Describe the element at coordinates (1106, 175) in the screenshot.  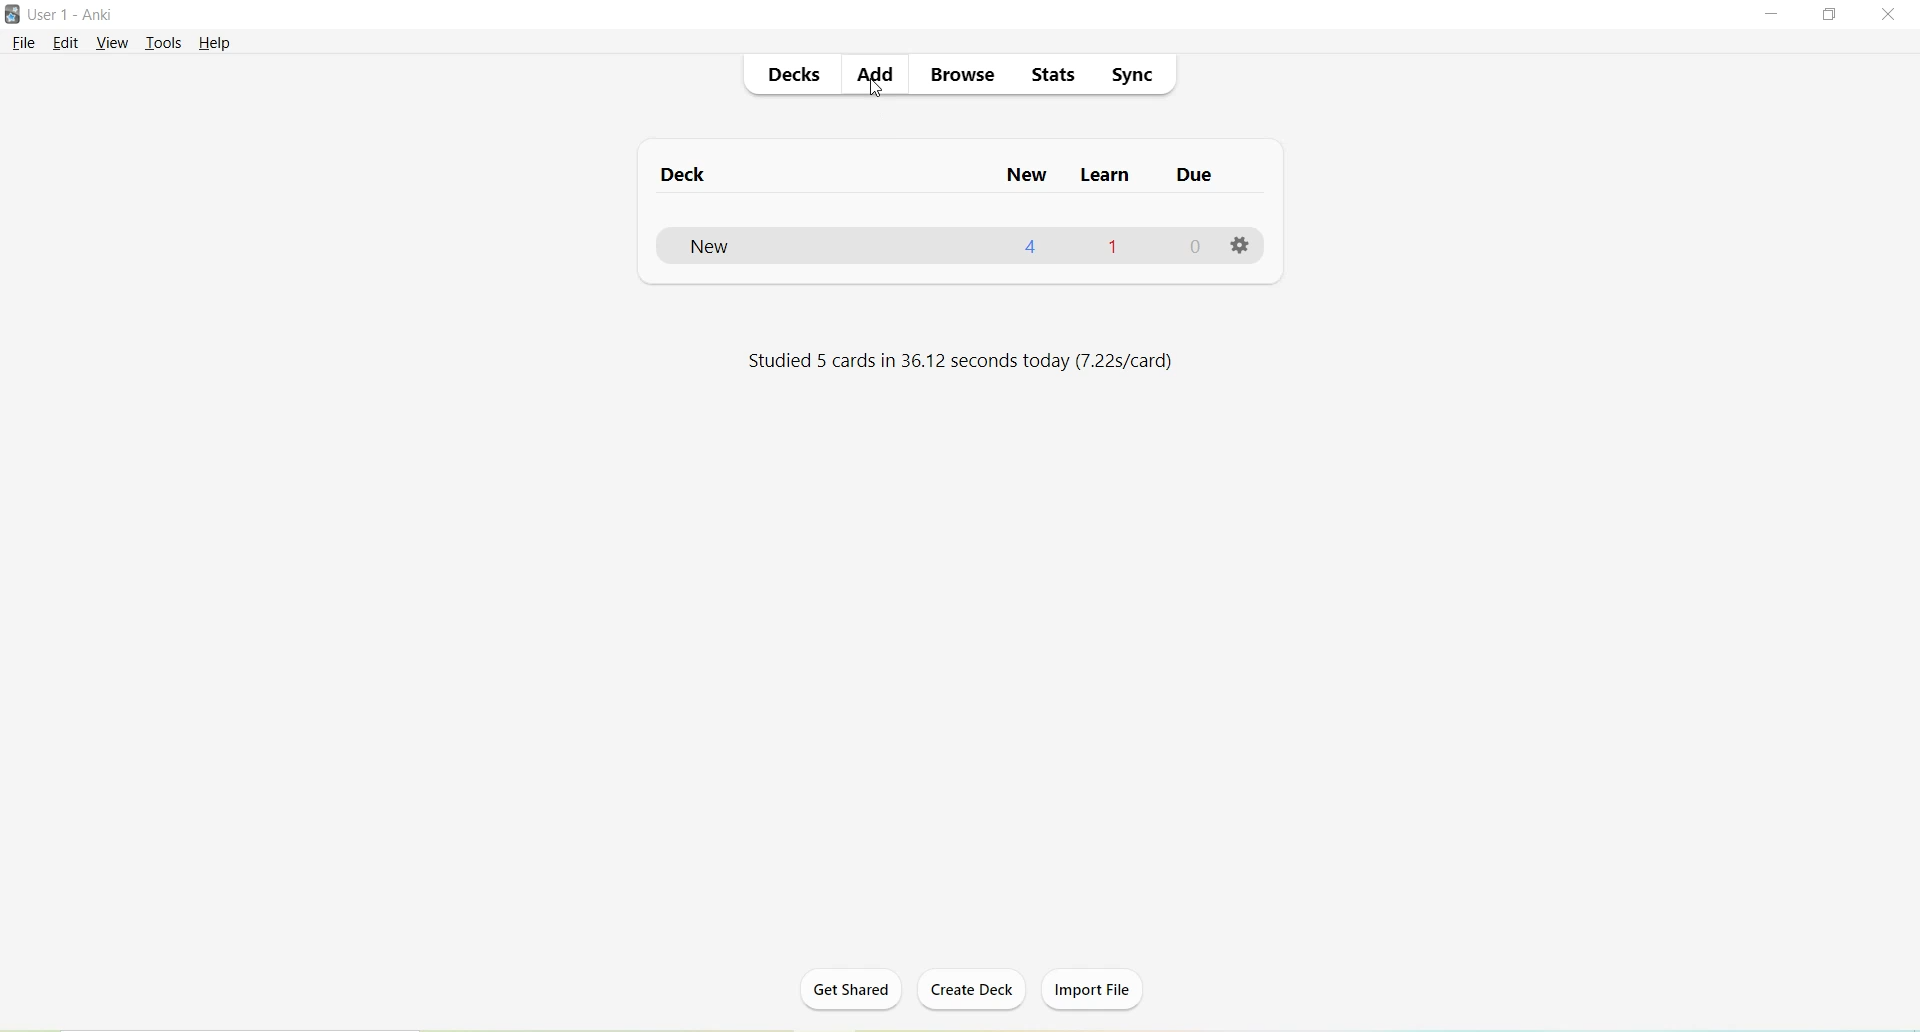
I see `Learn` at that location.